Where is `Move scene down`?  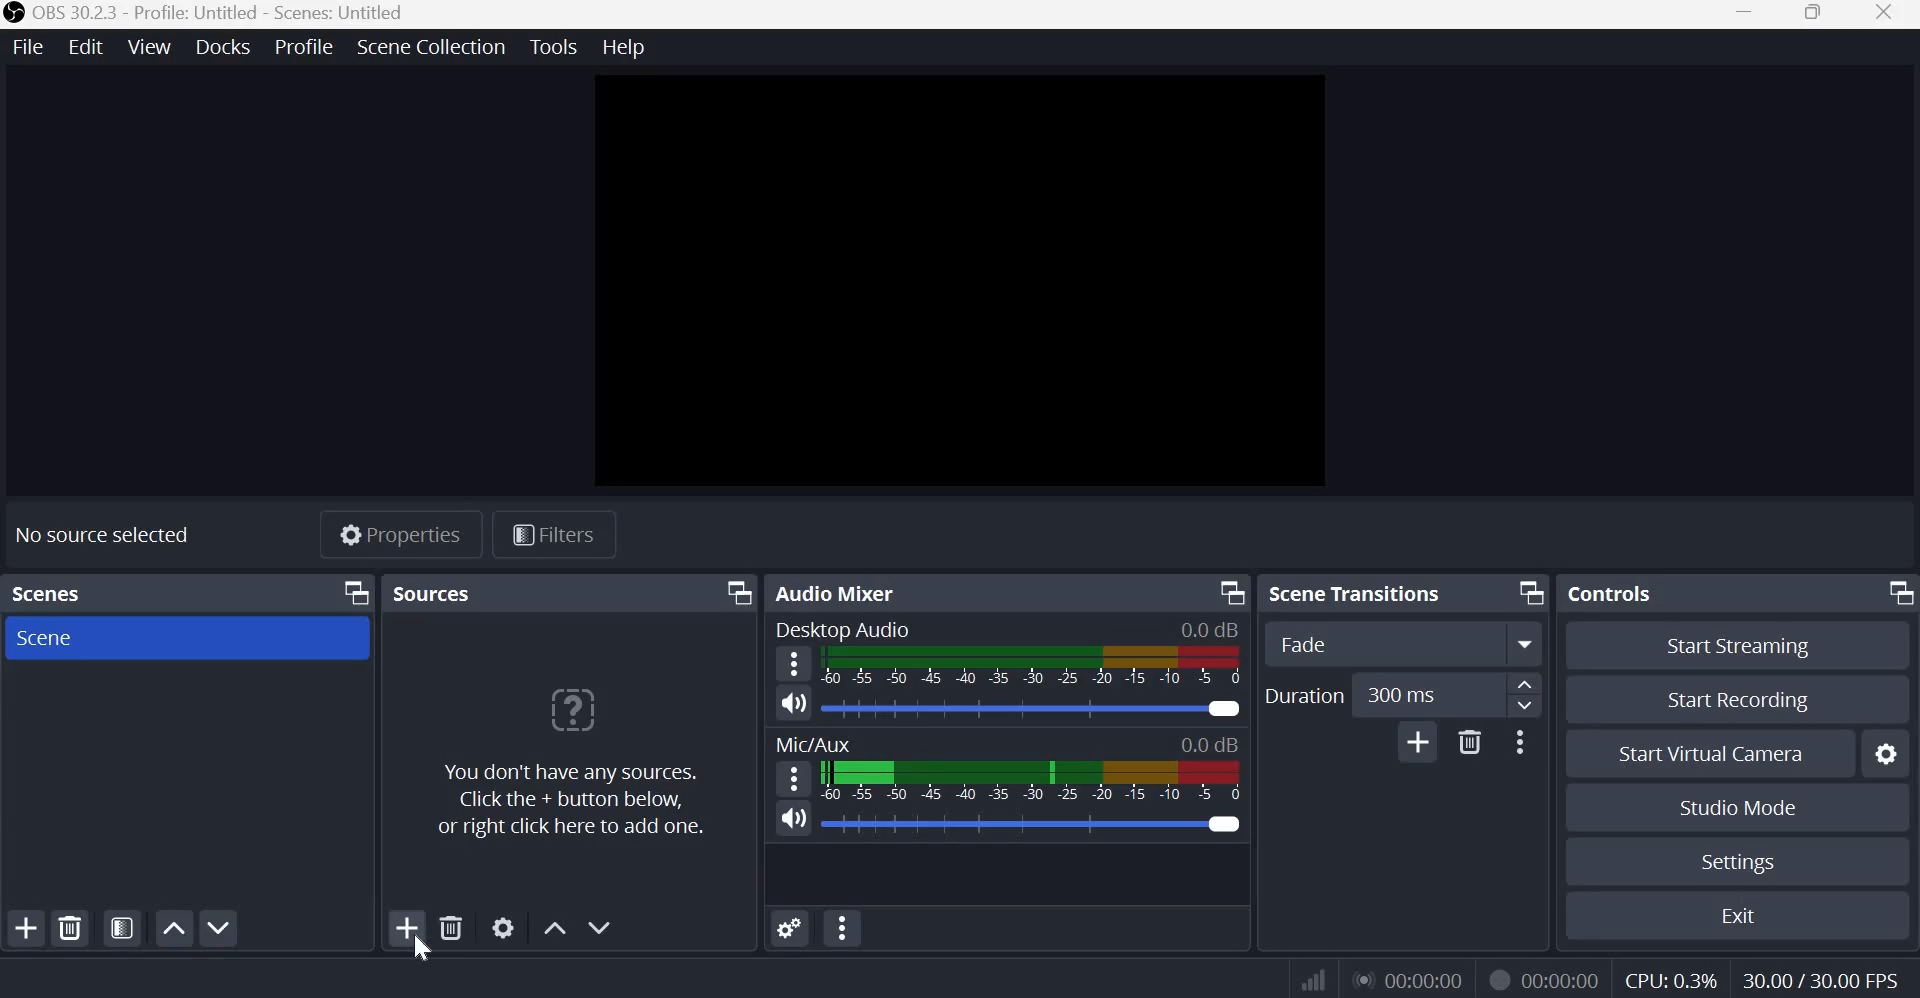
Move scene down is located at coordinates (223, 929).